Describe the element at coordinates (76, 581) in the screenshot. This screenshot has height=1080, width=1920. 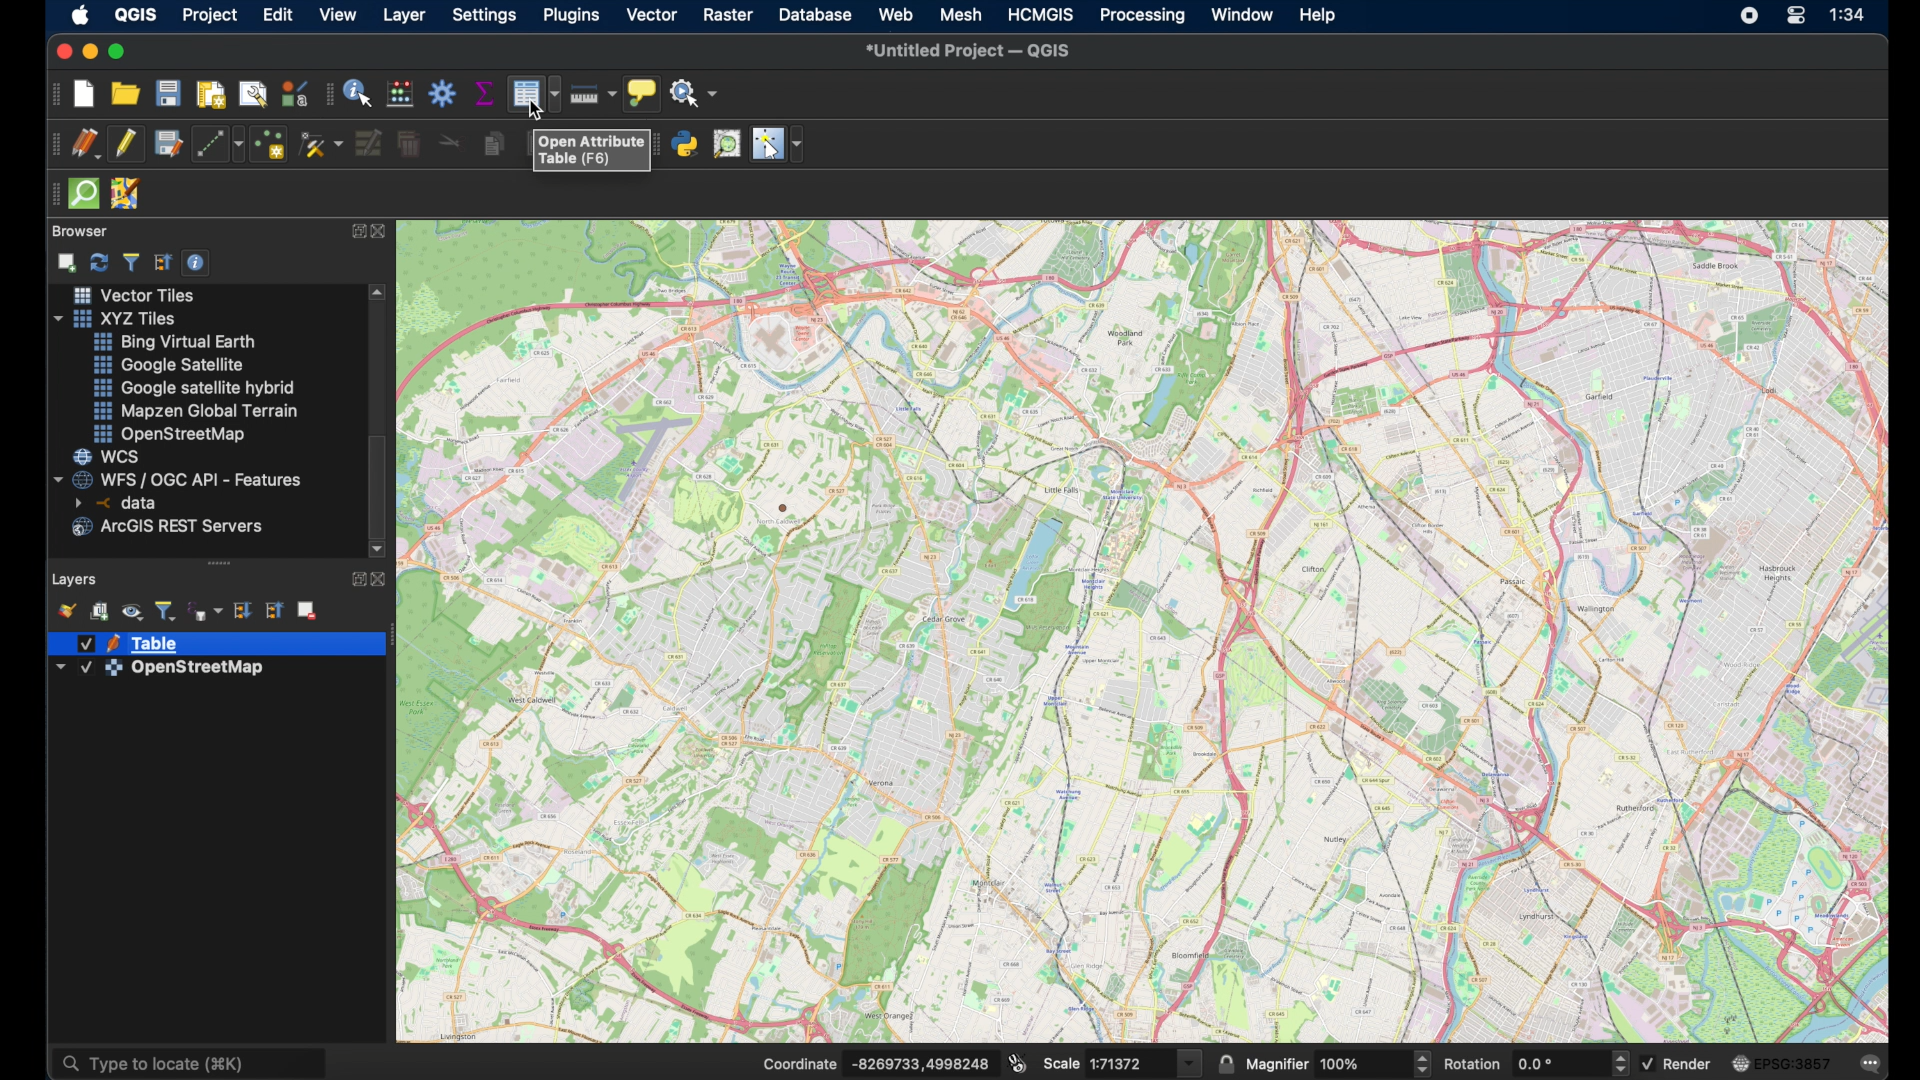
I see `layers` at that location.